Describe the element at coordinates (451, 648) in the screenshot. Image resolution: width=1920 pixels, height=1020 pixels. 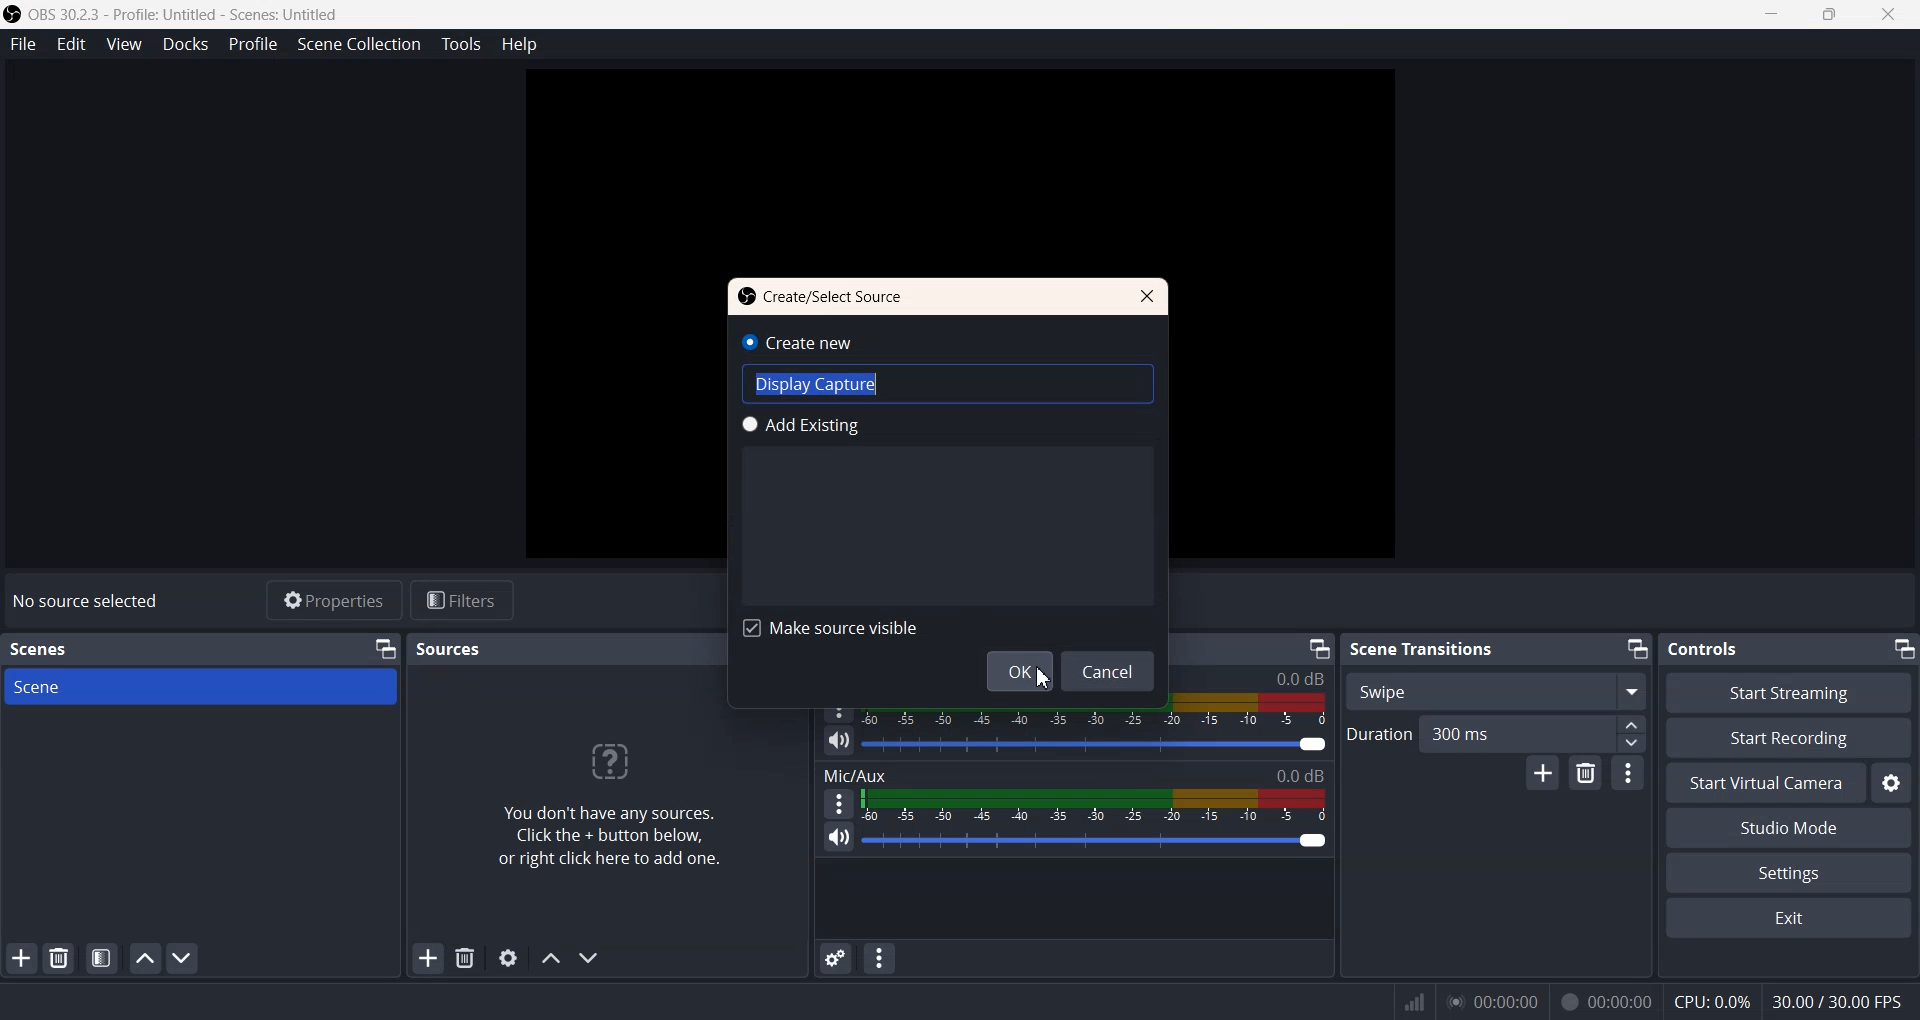
I see `Sources` at that location.